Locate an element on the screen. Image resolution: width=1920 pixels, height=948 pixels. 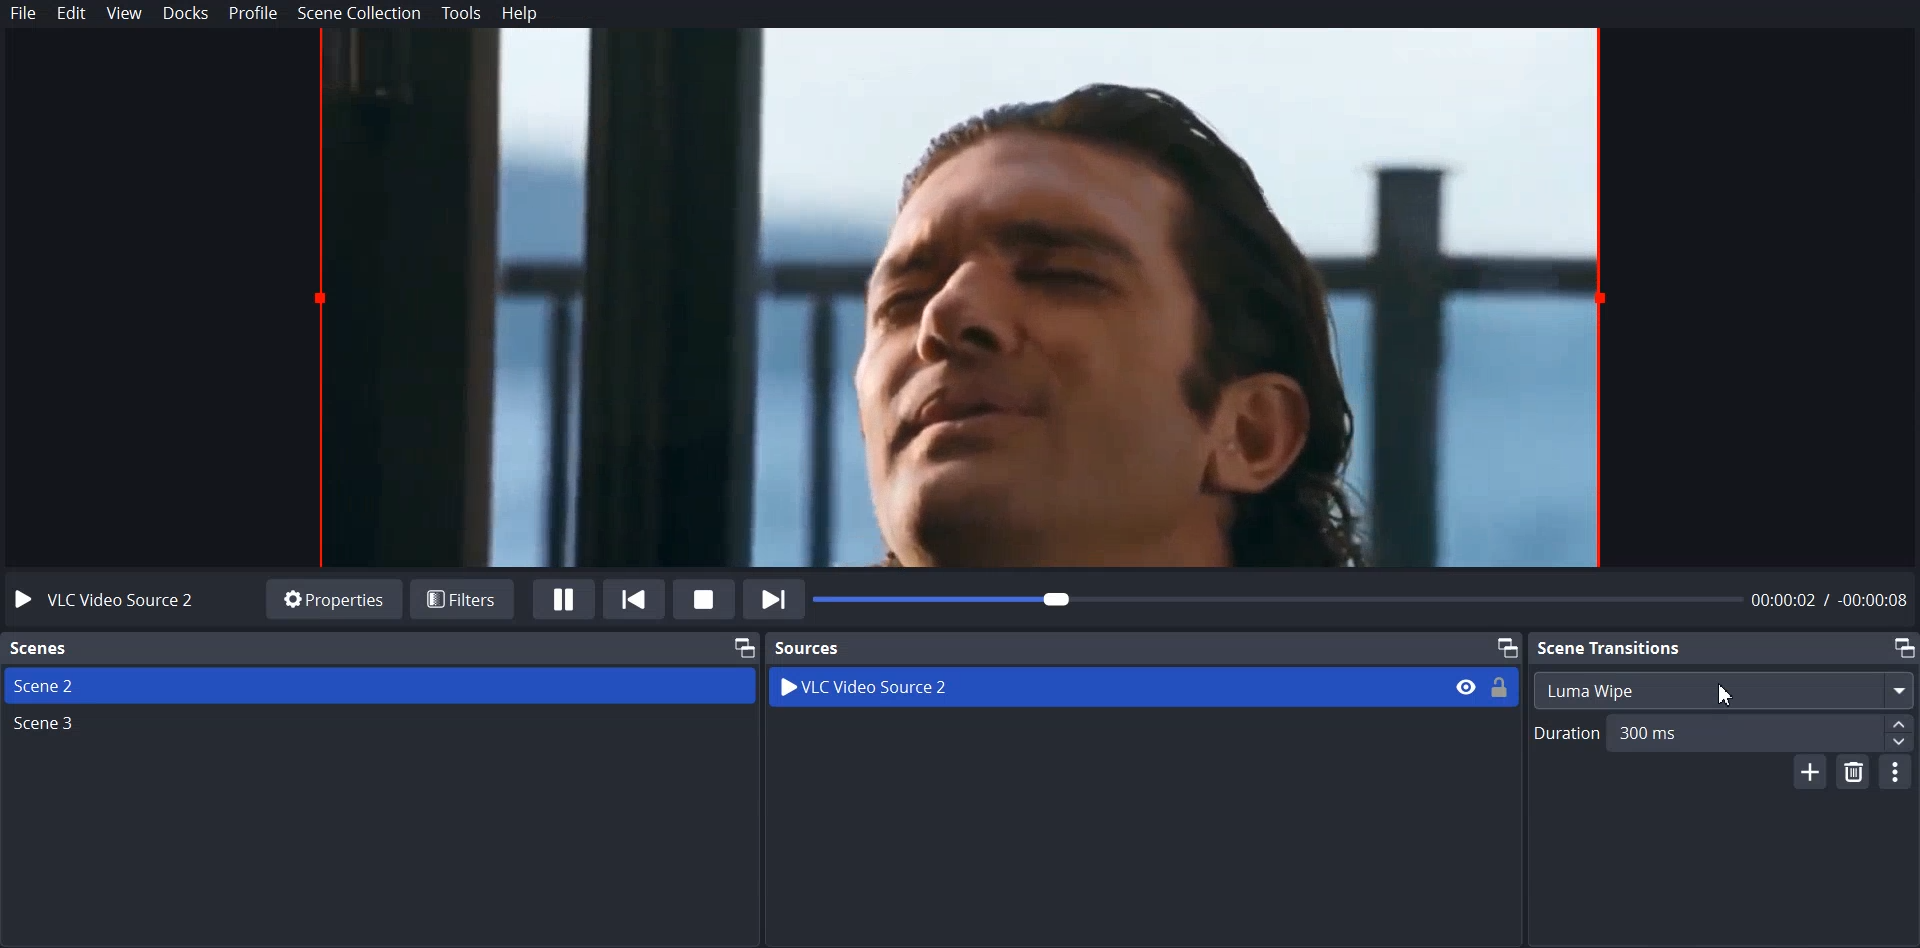
Previously Playlist is located at coordinates (635, 598).